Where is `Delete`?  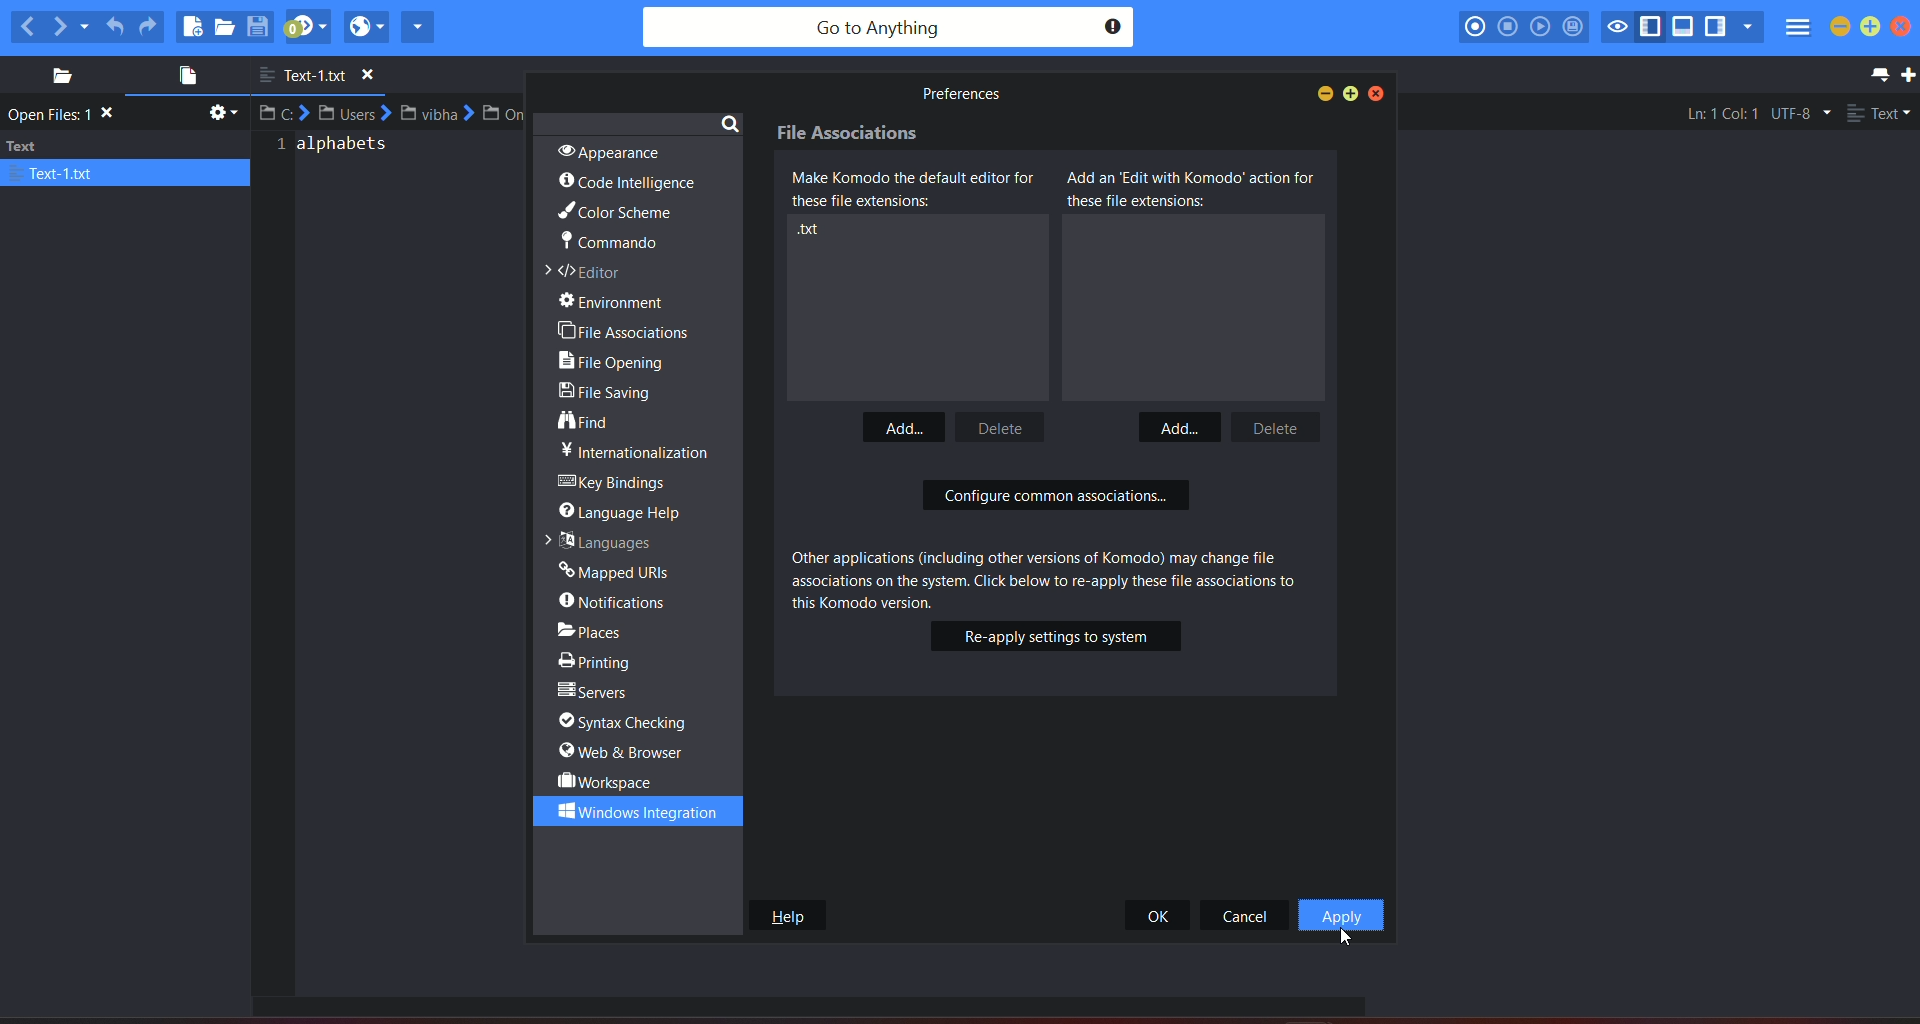 Delete is located at coordinates (1003, 425).